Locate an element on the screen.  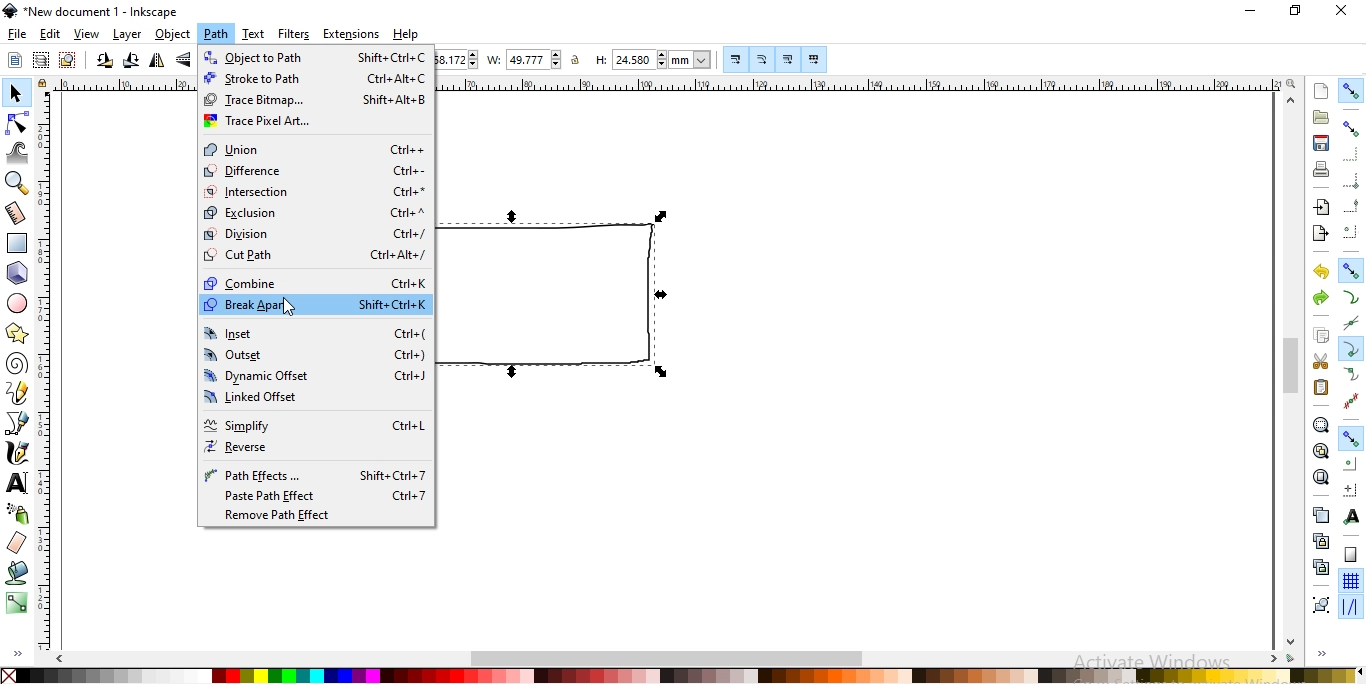
snap an item's rotation center is located at coordinates (1350, 489).